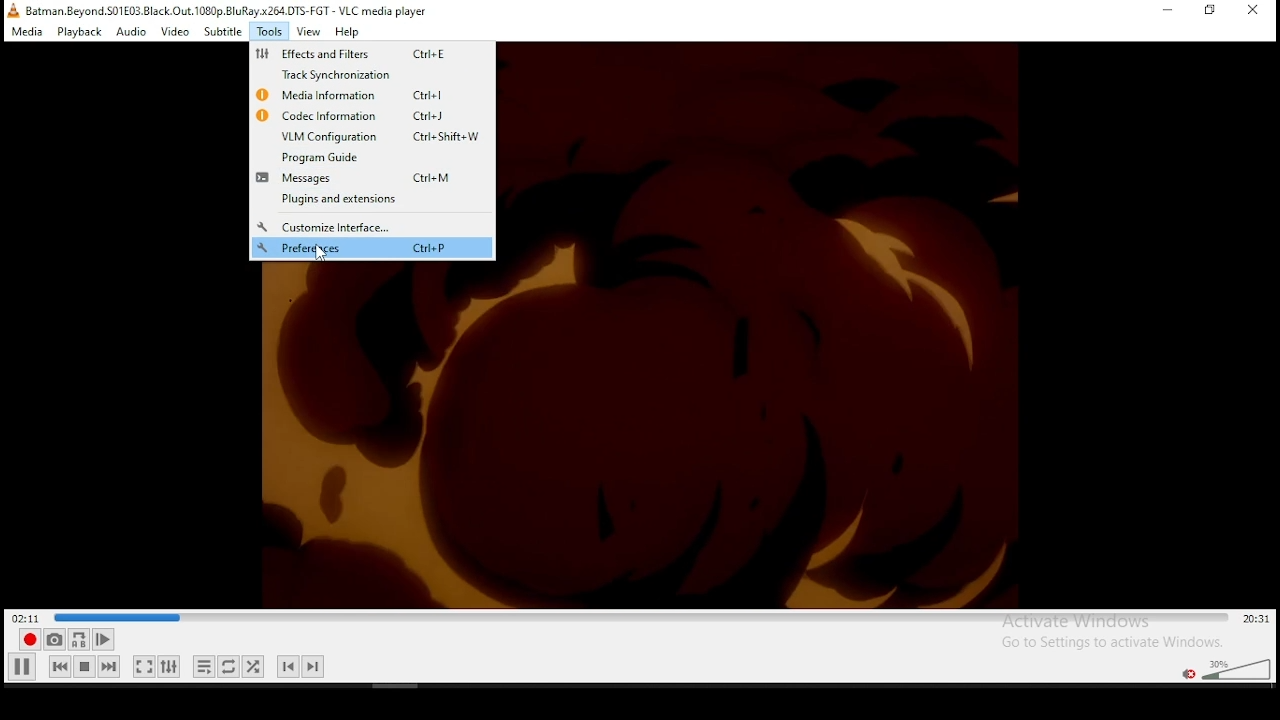 The width and height of the screenshot is (1280, 720). What do you see at coordinates (367, 177) in the screenshot?
I see `messages` at bounding box center [367, 177].